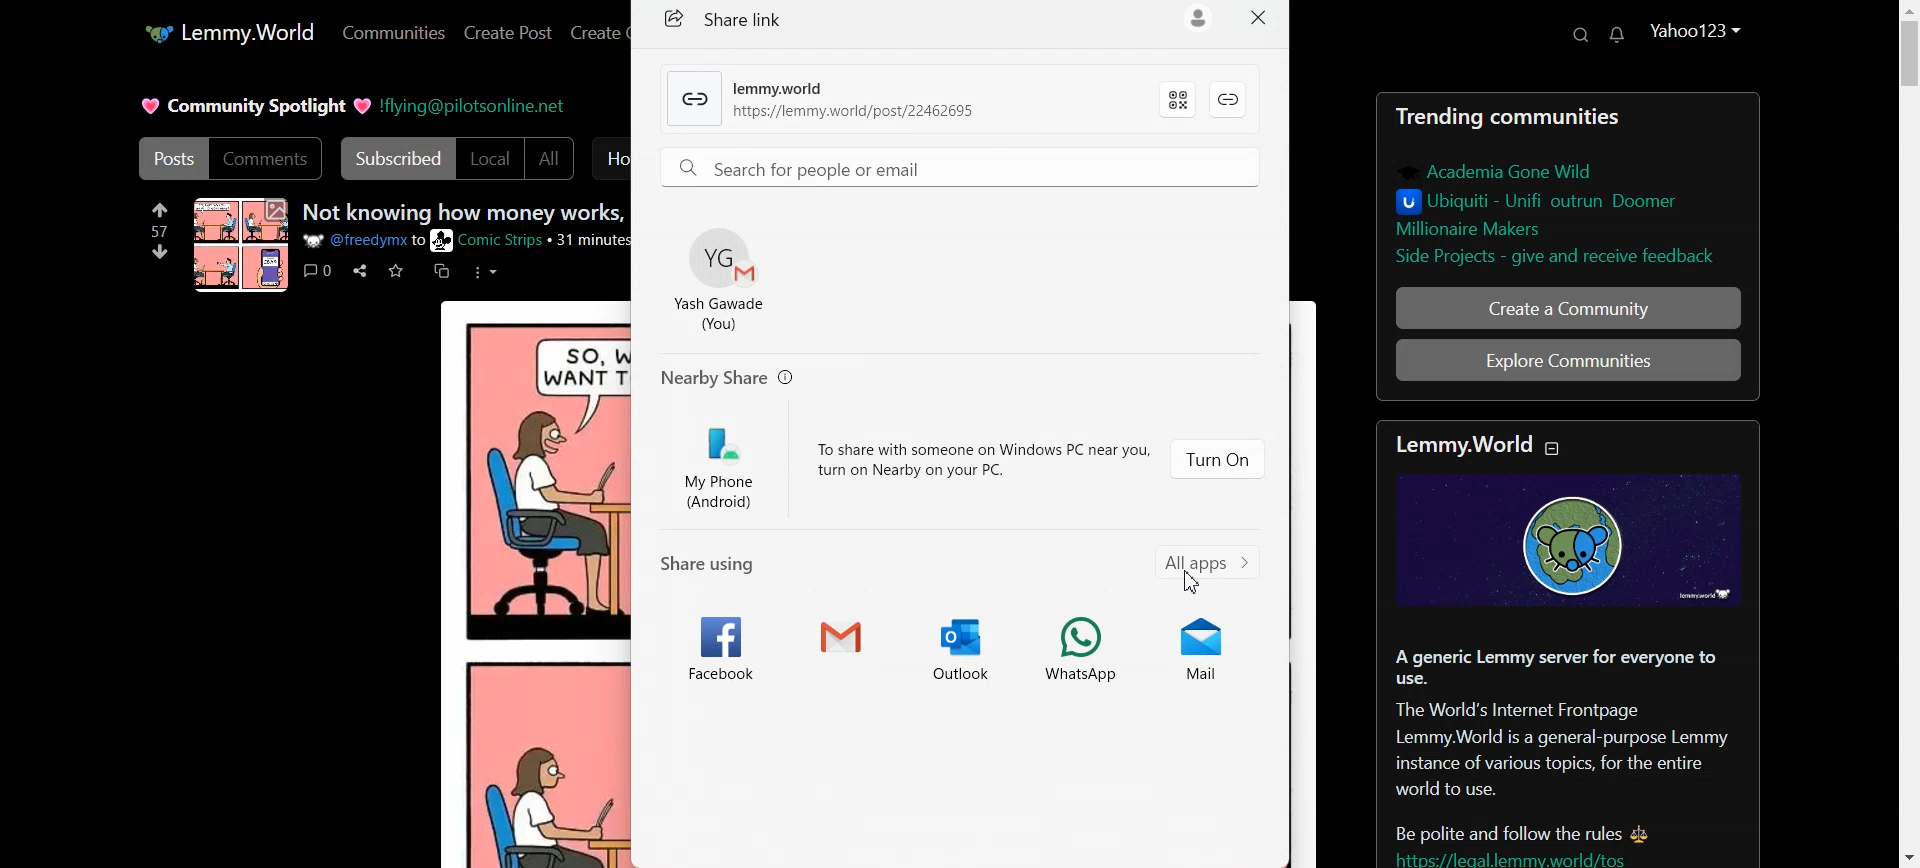 This screenshot has height=868, width=1920. Describe the element at coordinates (1567, 185) in the screenshot. I see `Posts` at that location.